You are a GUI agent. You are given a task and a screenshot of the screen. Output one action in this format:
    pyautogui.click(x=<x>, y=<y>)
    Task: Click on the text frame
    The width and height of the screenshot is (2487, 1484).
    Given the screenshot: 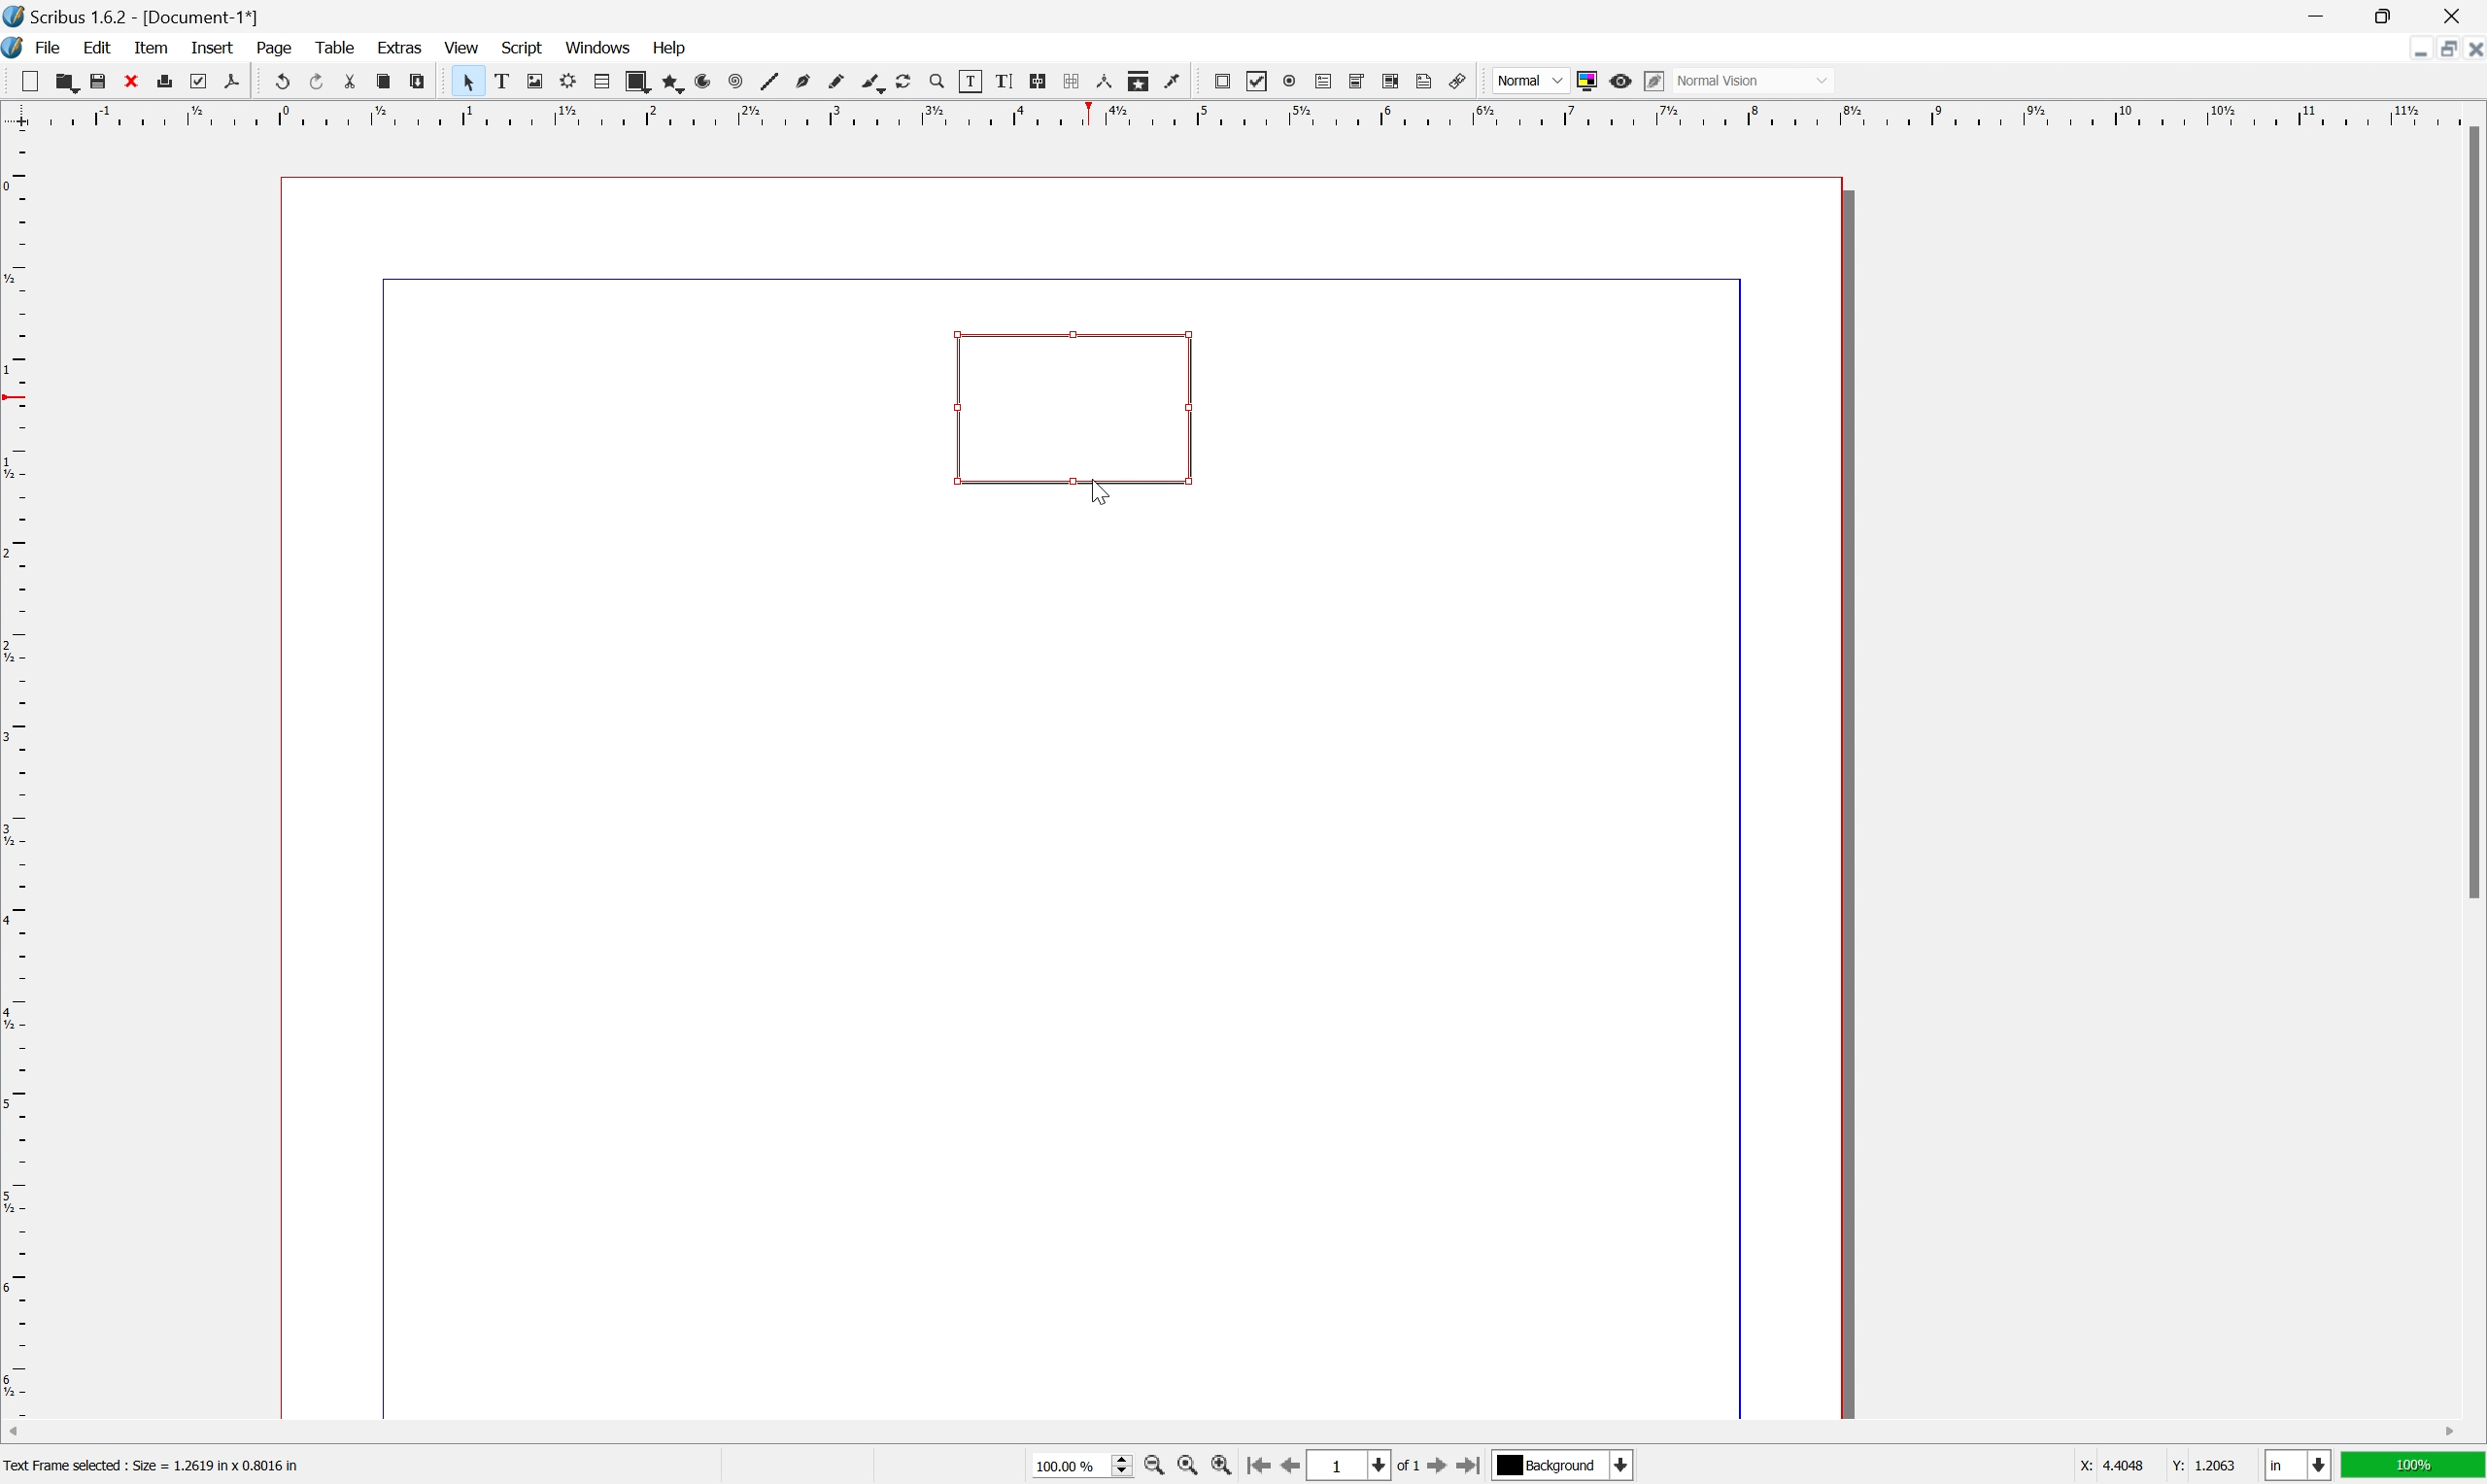 What is the action you would take?
    pyautogui.click(x=502, y=83)
    